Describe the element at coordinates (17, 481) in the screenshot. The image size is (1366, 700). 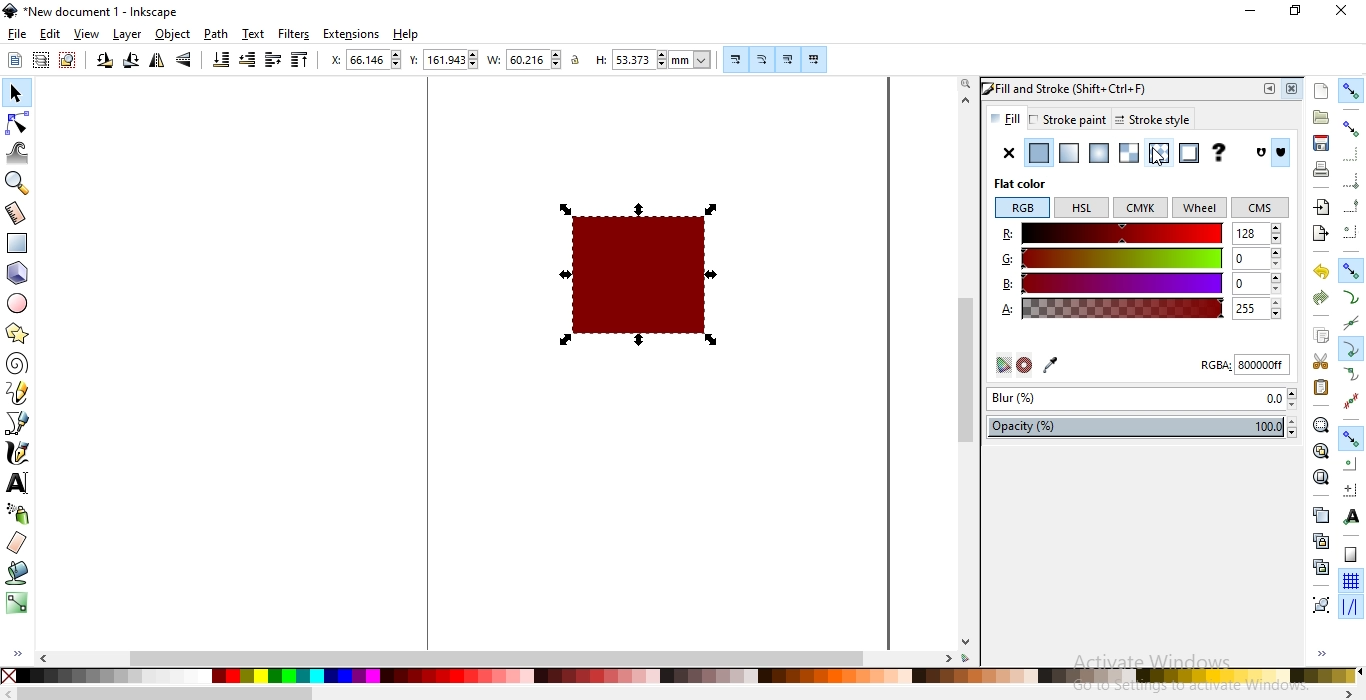
I see `create and edit text objects` at that location.